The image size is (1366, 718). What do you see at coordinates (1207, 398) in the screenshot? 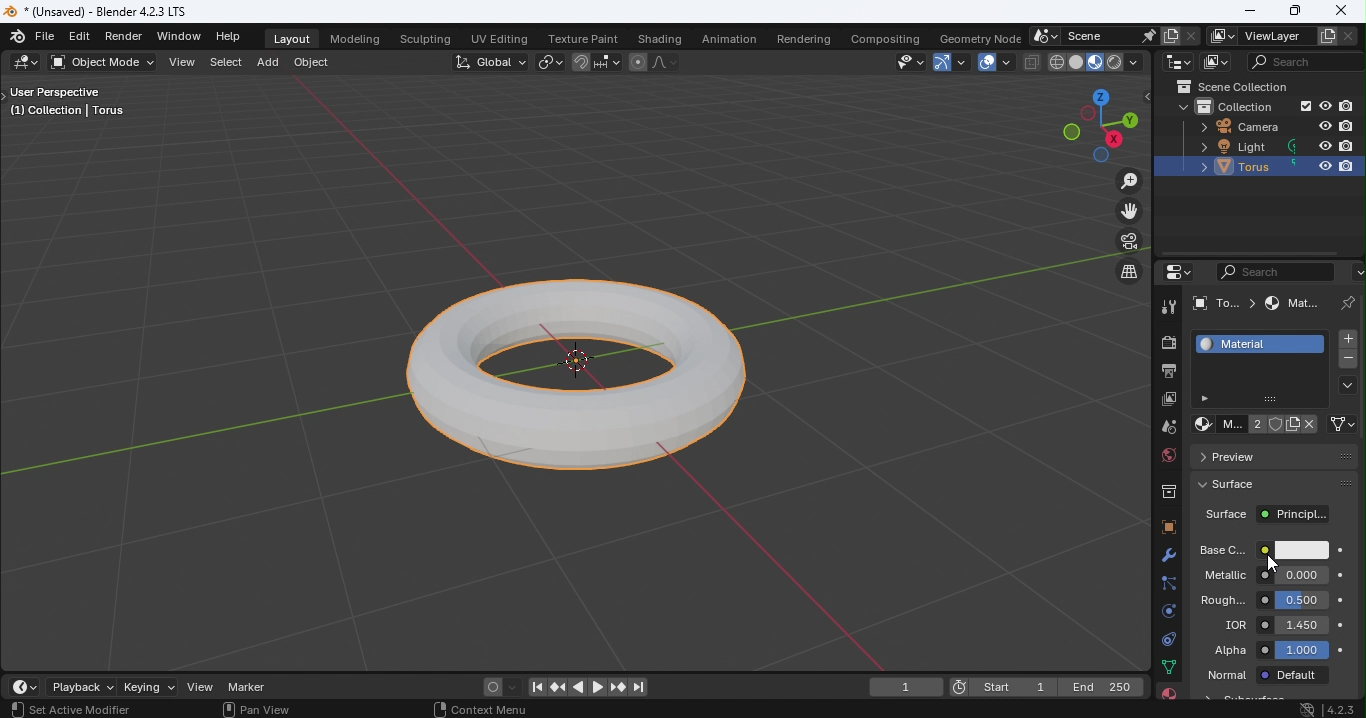
I see `Button` at bounding box center [1207, 398].